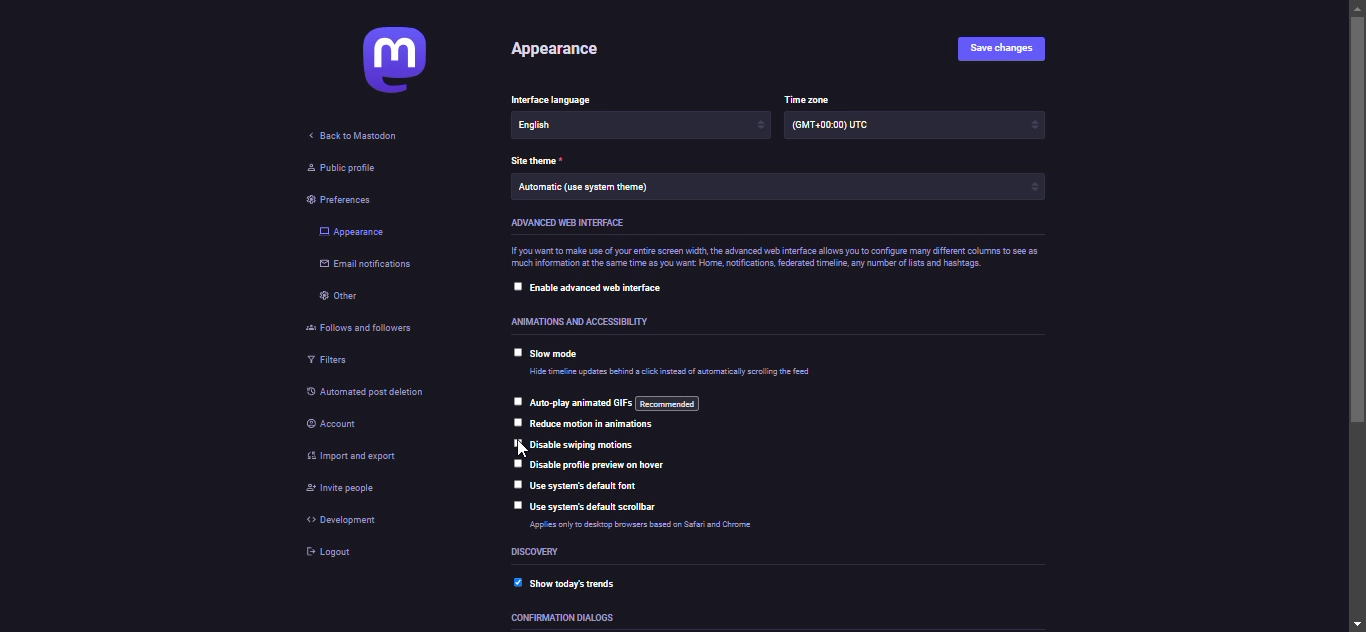  I want to click on language, so click(565, 129).